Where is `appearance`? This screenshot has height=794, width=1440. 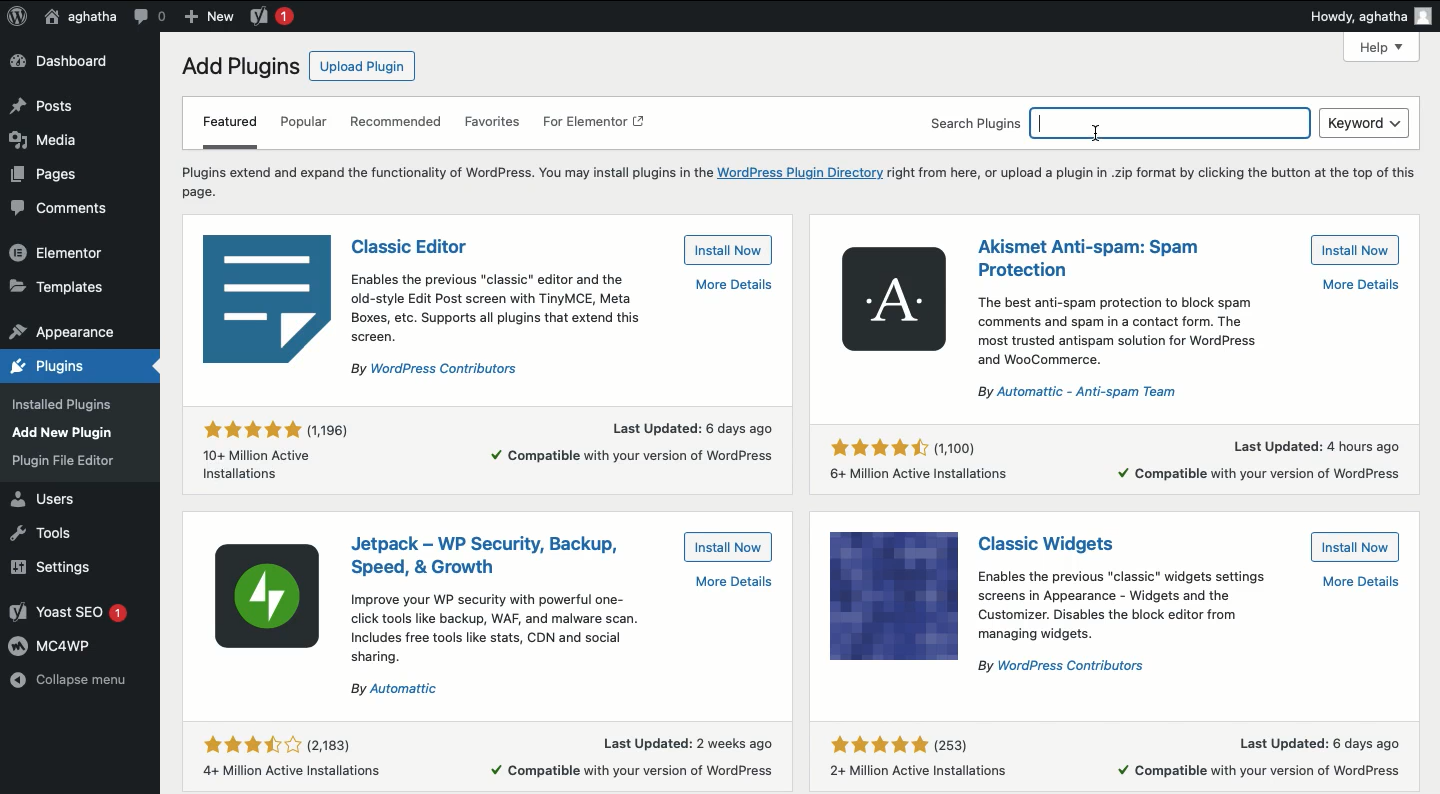
appearance is located at coordinates (63, 329).